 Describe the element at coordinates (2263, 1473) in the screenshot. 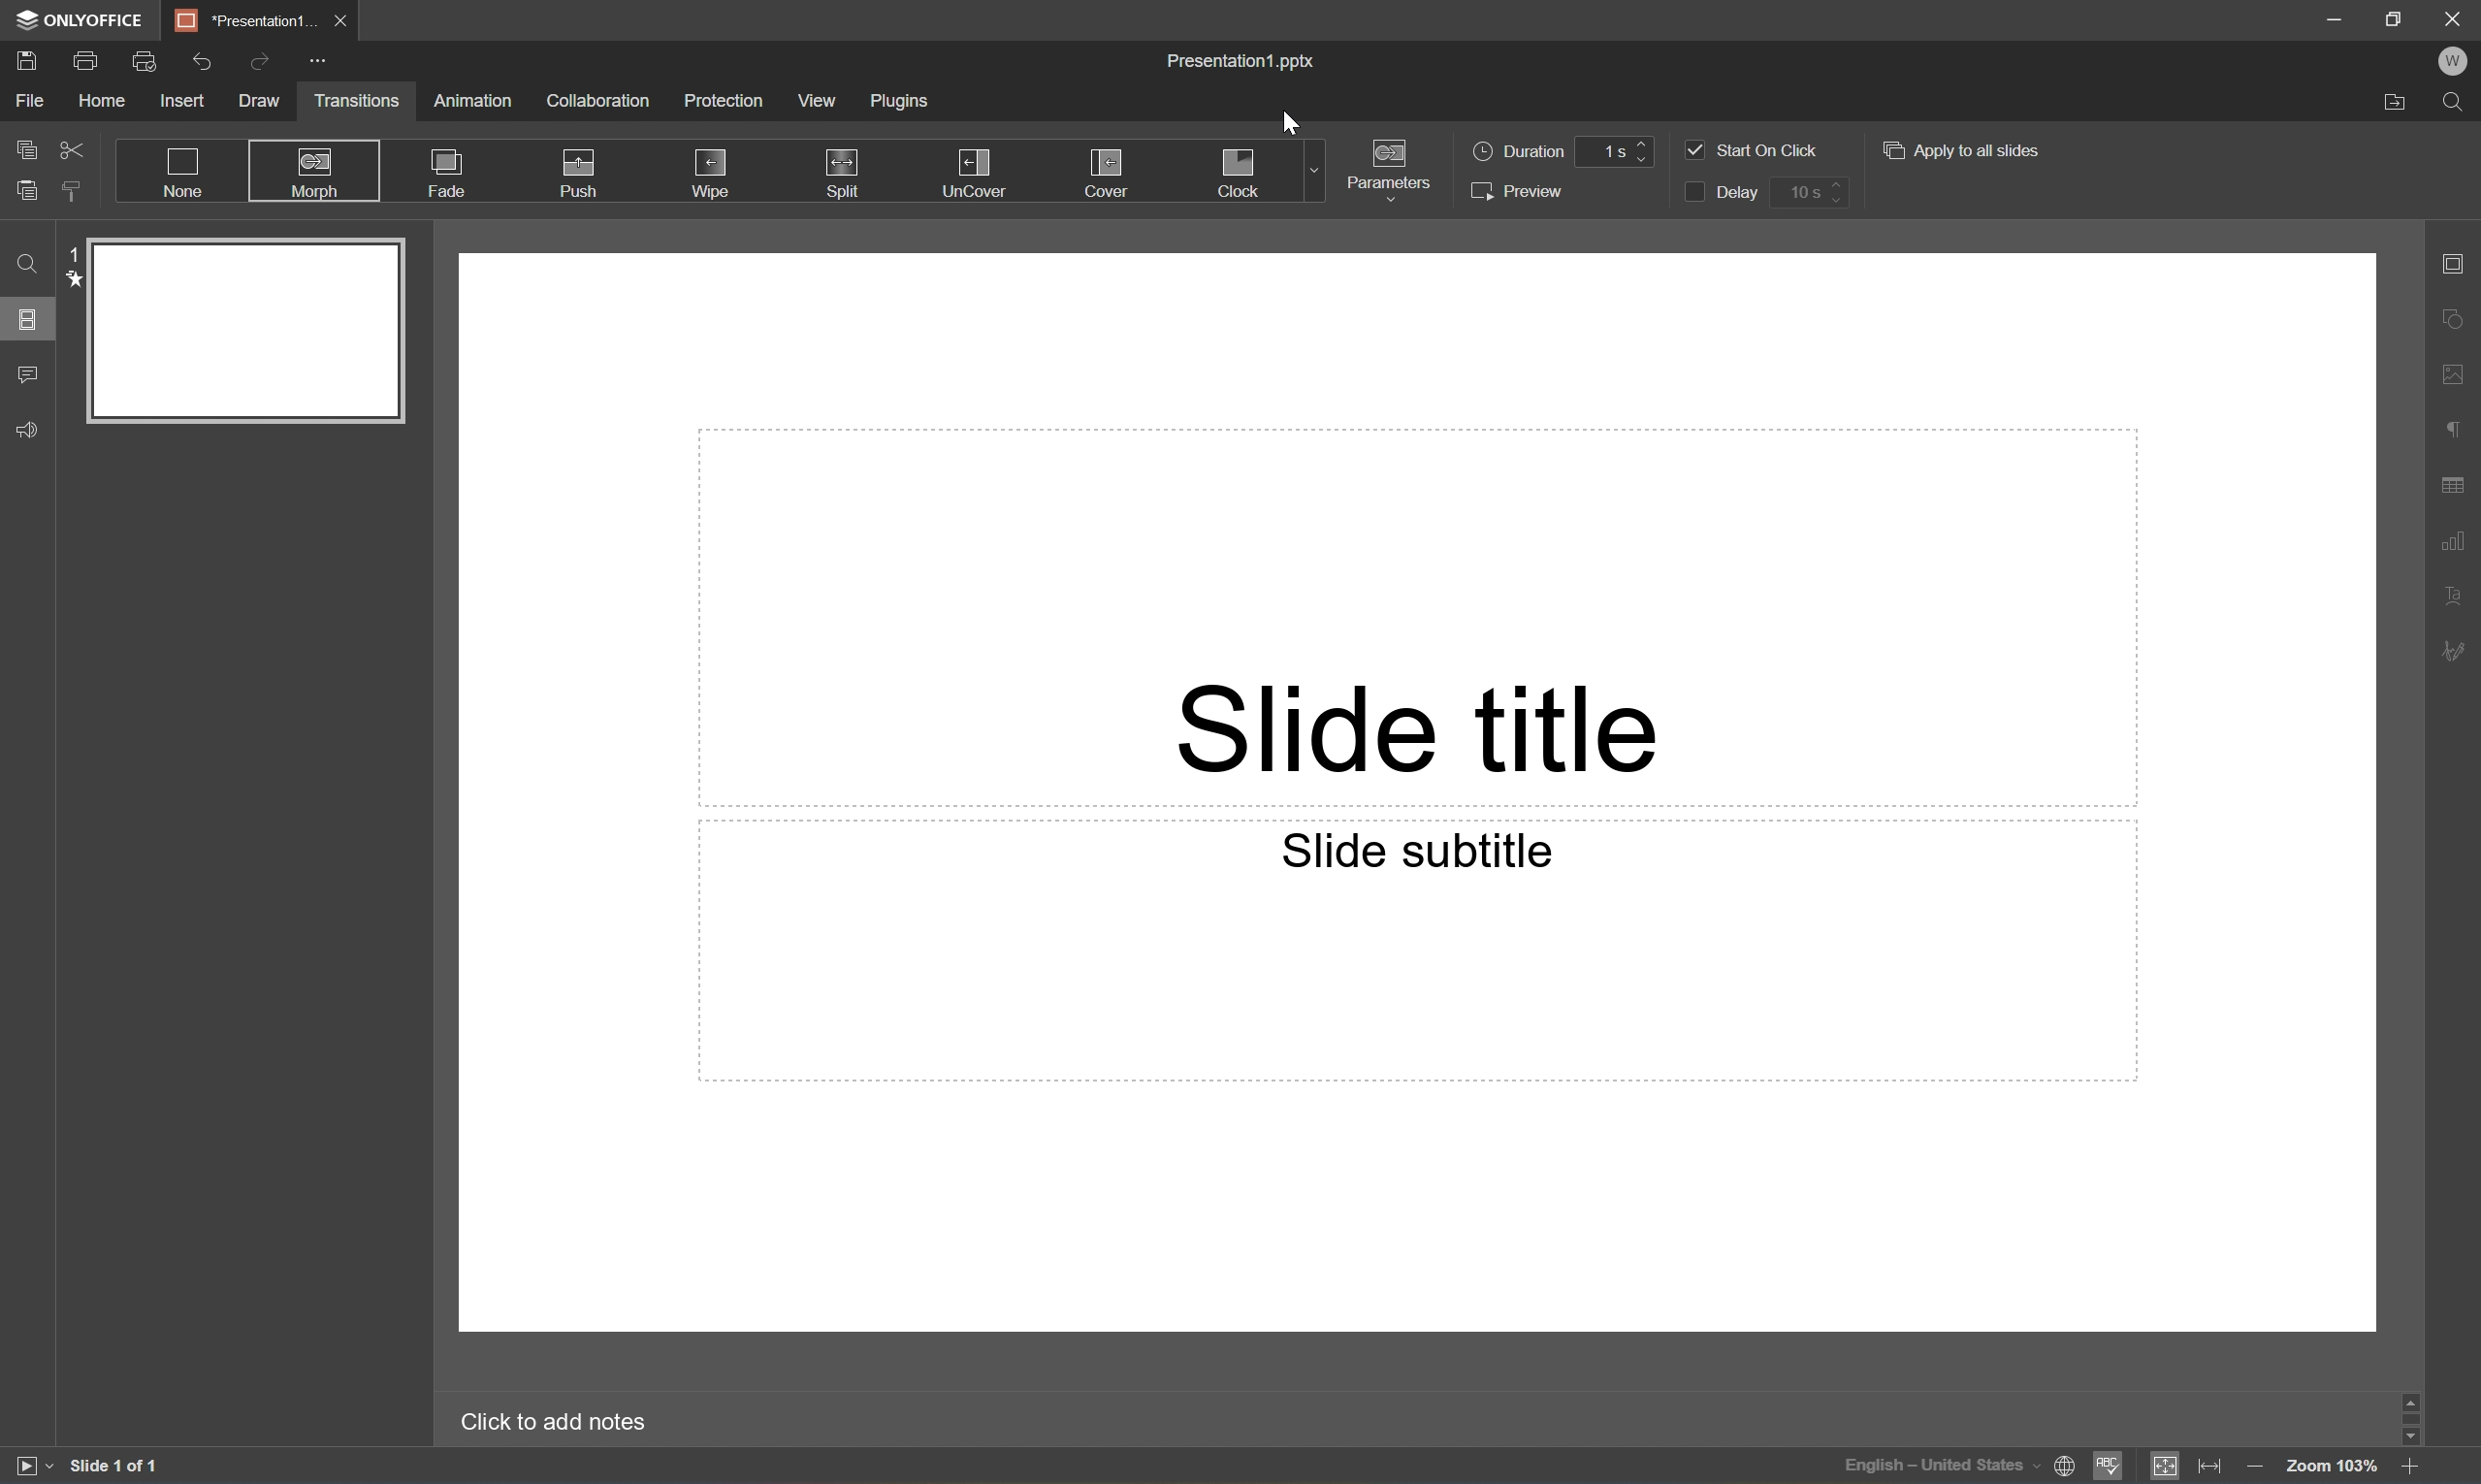

I see `Zoom out` at that location.